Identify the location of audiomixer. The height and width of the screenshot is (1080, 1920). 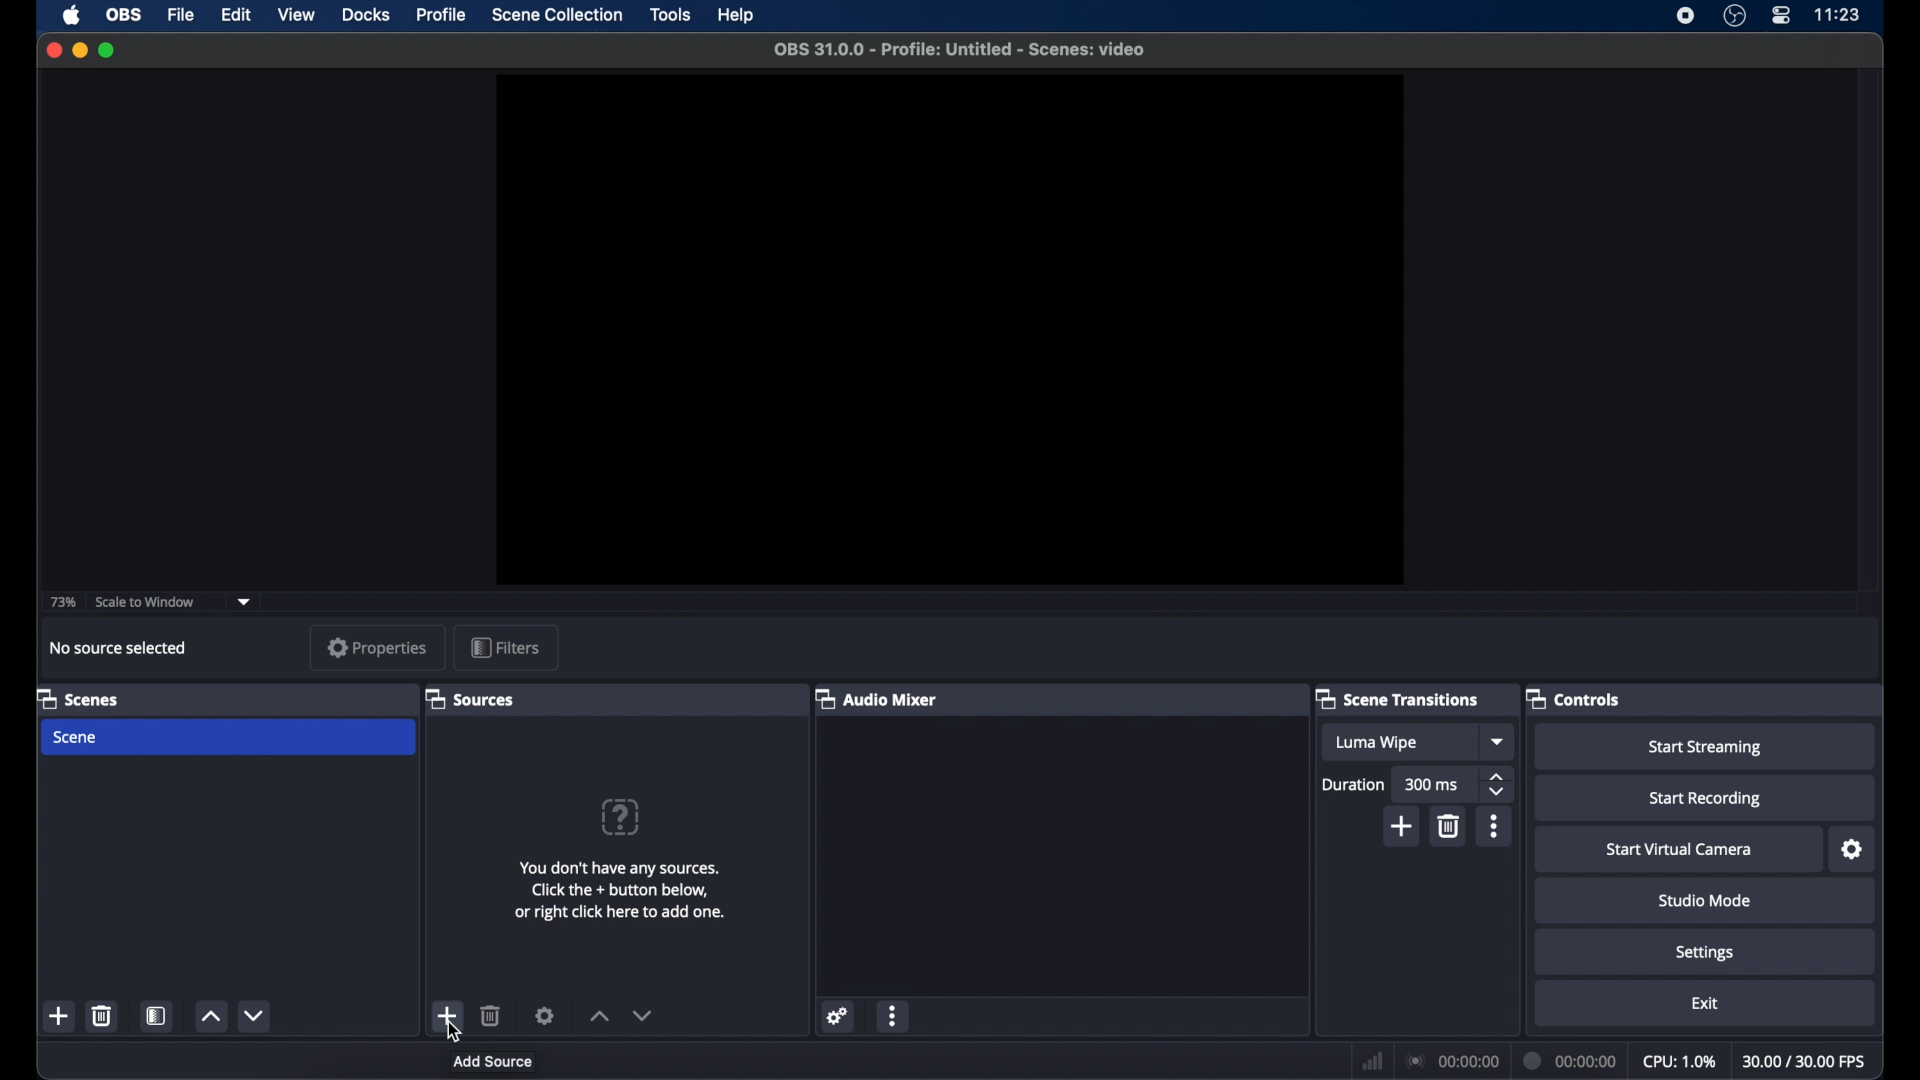
(876, 698).